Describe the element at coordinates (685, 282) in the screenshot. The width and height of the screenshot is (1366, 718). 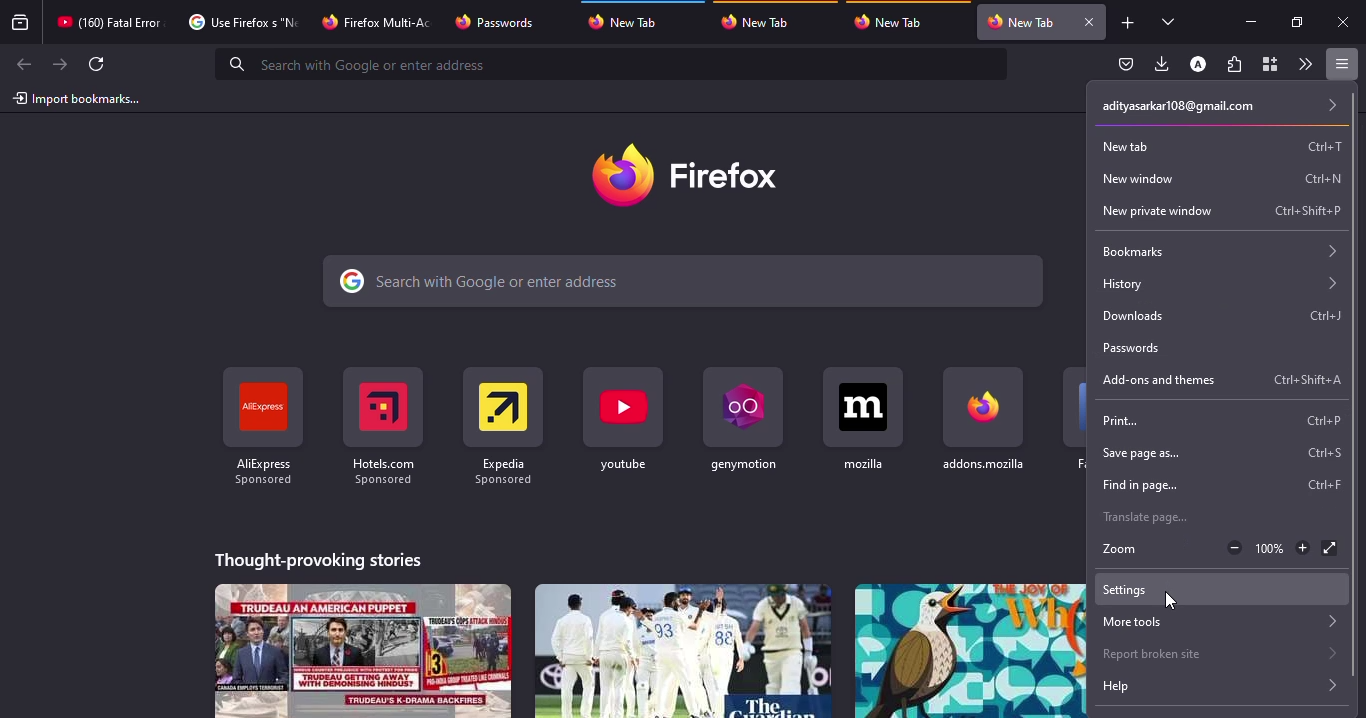
I see `search` at that location.